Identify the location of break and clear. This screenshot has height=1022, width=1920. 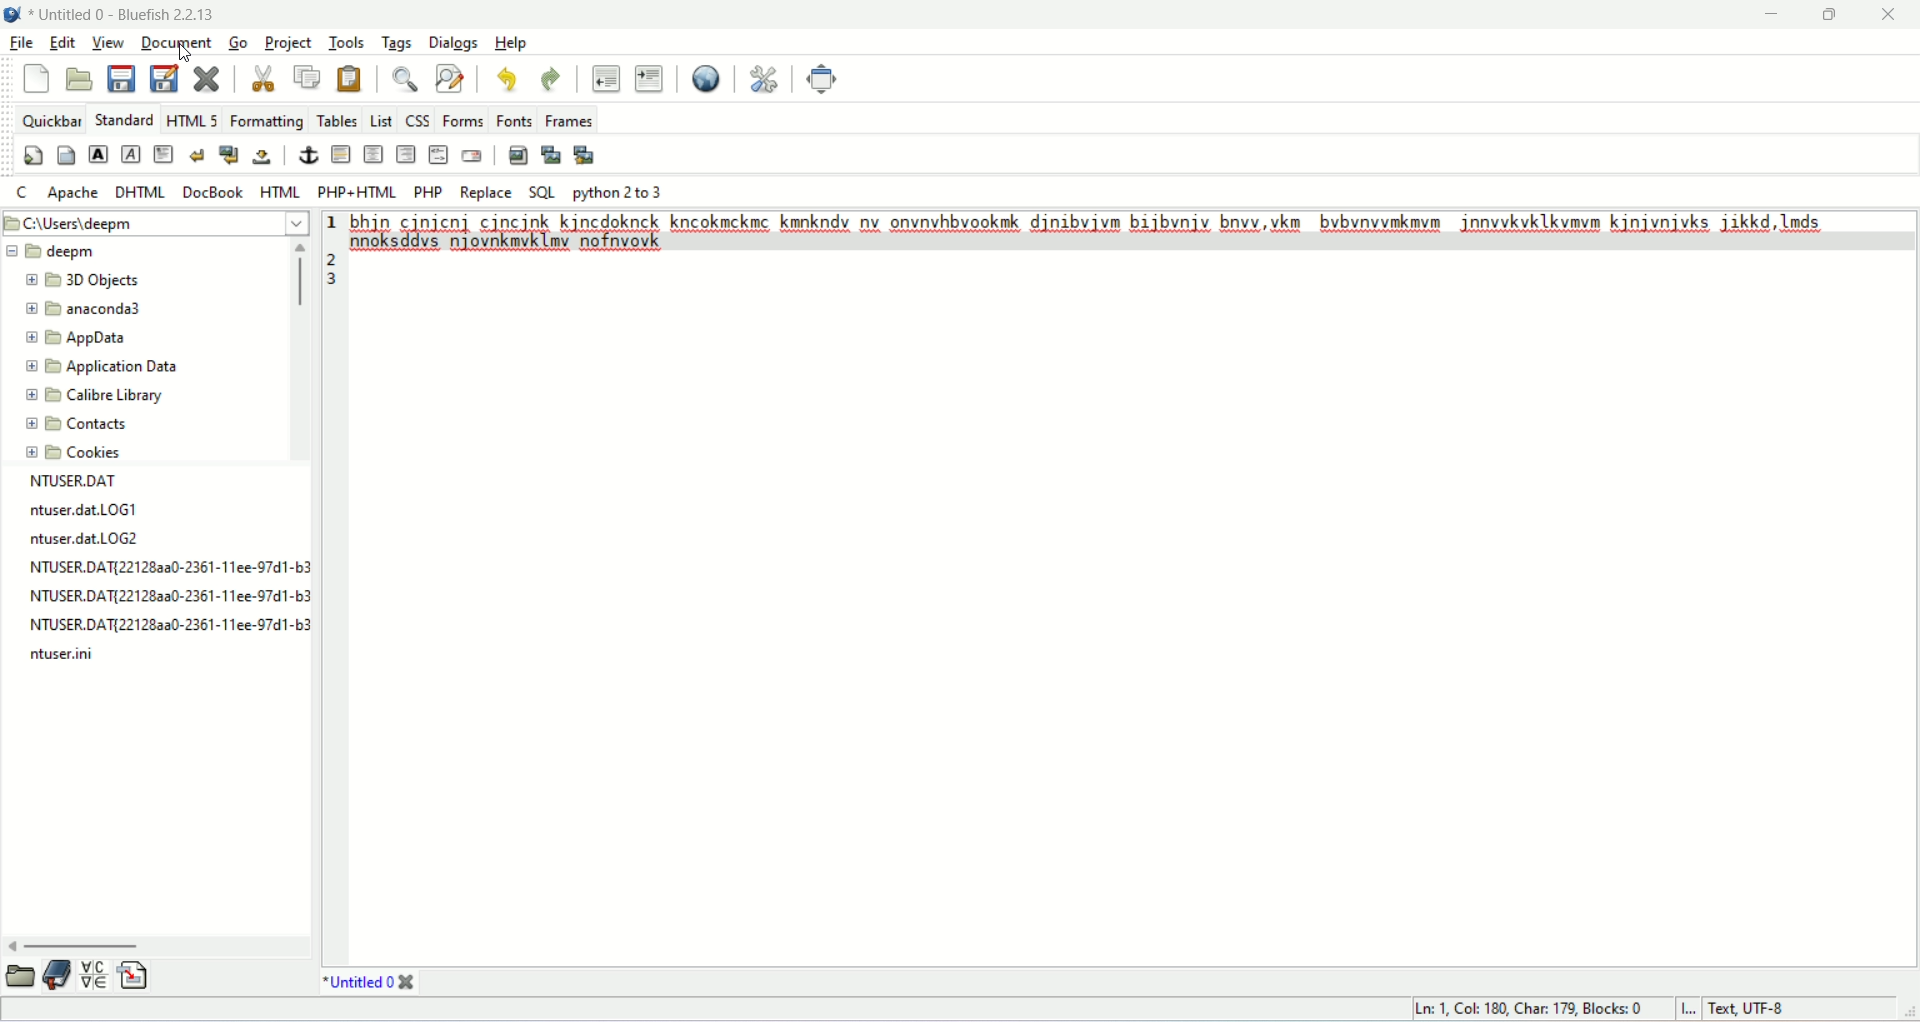
(230, 155).